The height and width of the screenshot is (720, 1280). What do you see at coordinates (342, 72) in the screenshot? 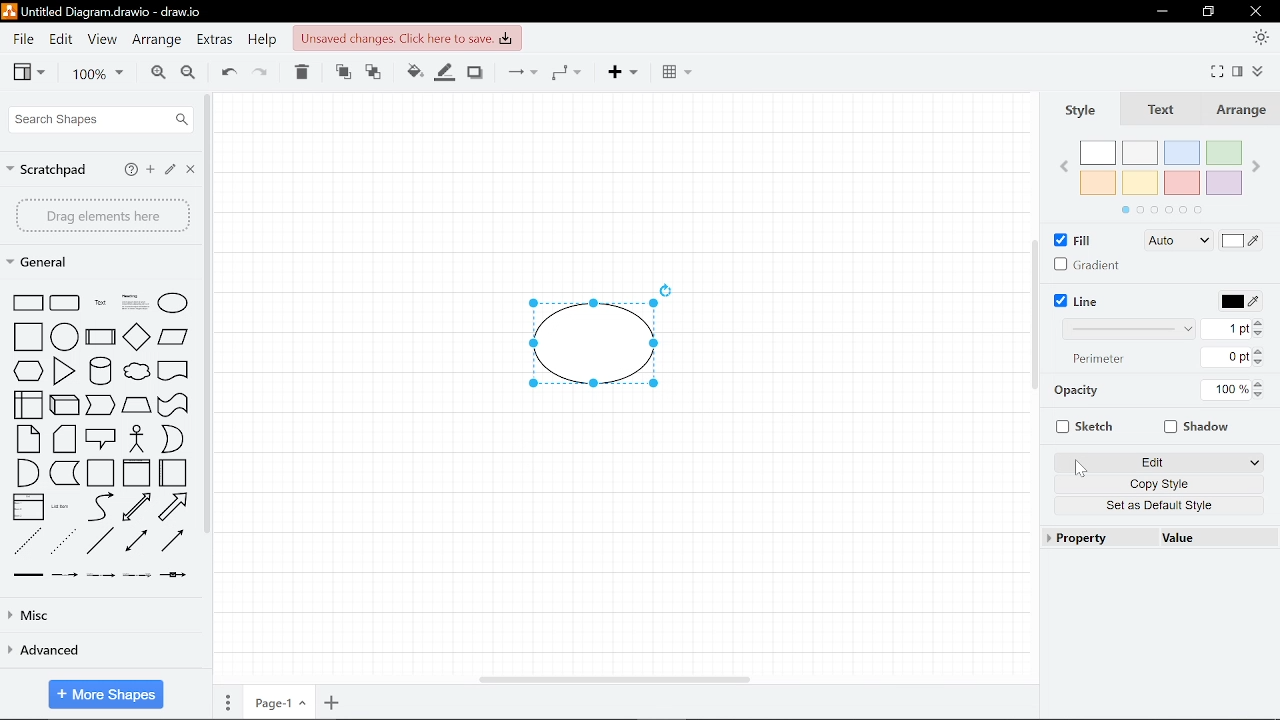
I see `To front` at bounding box center [342, 72].